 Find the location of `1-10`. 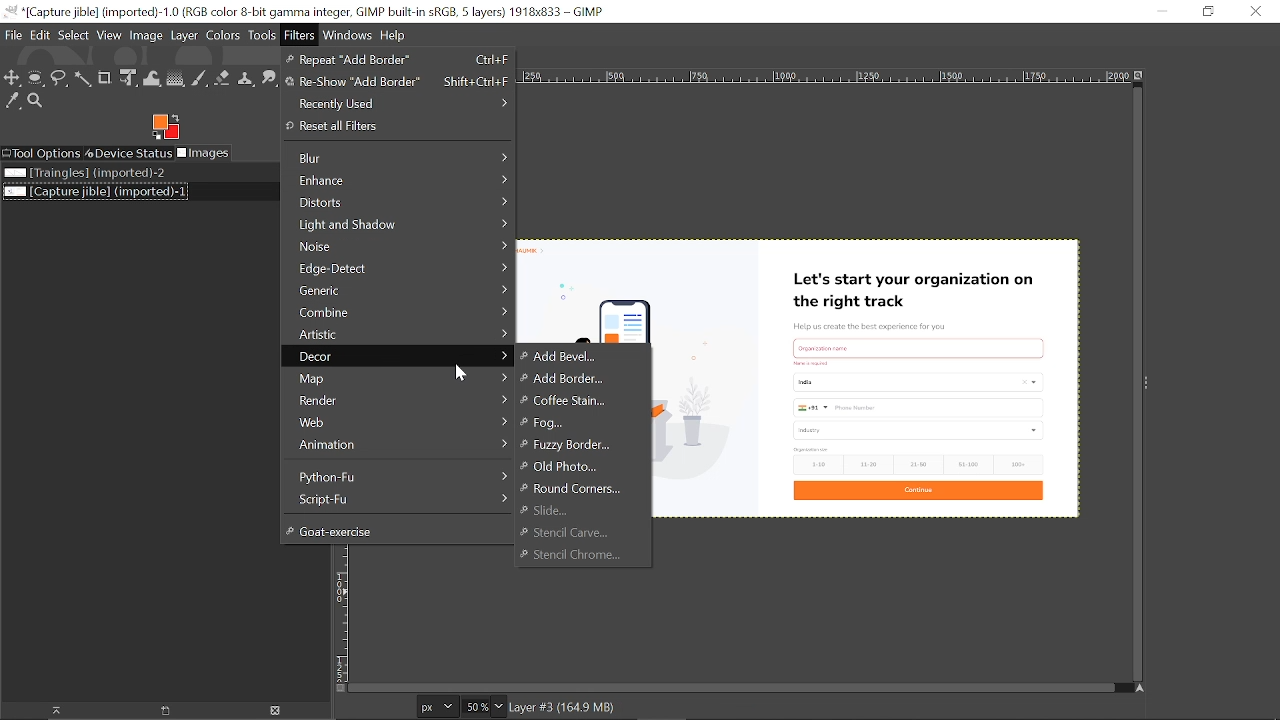

1-10 is located at coordinates (815, 464).